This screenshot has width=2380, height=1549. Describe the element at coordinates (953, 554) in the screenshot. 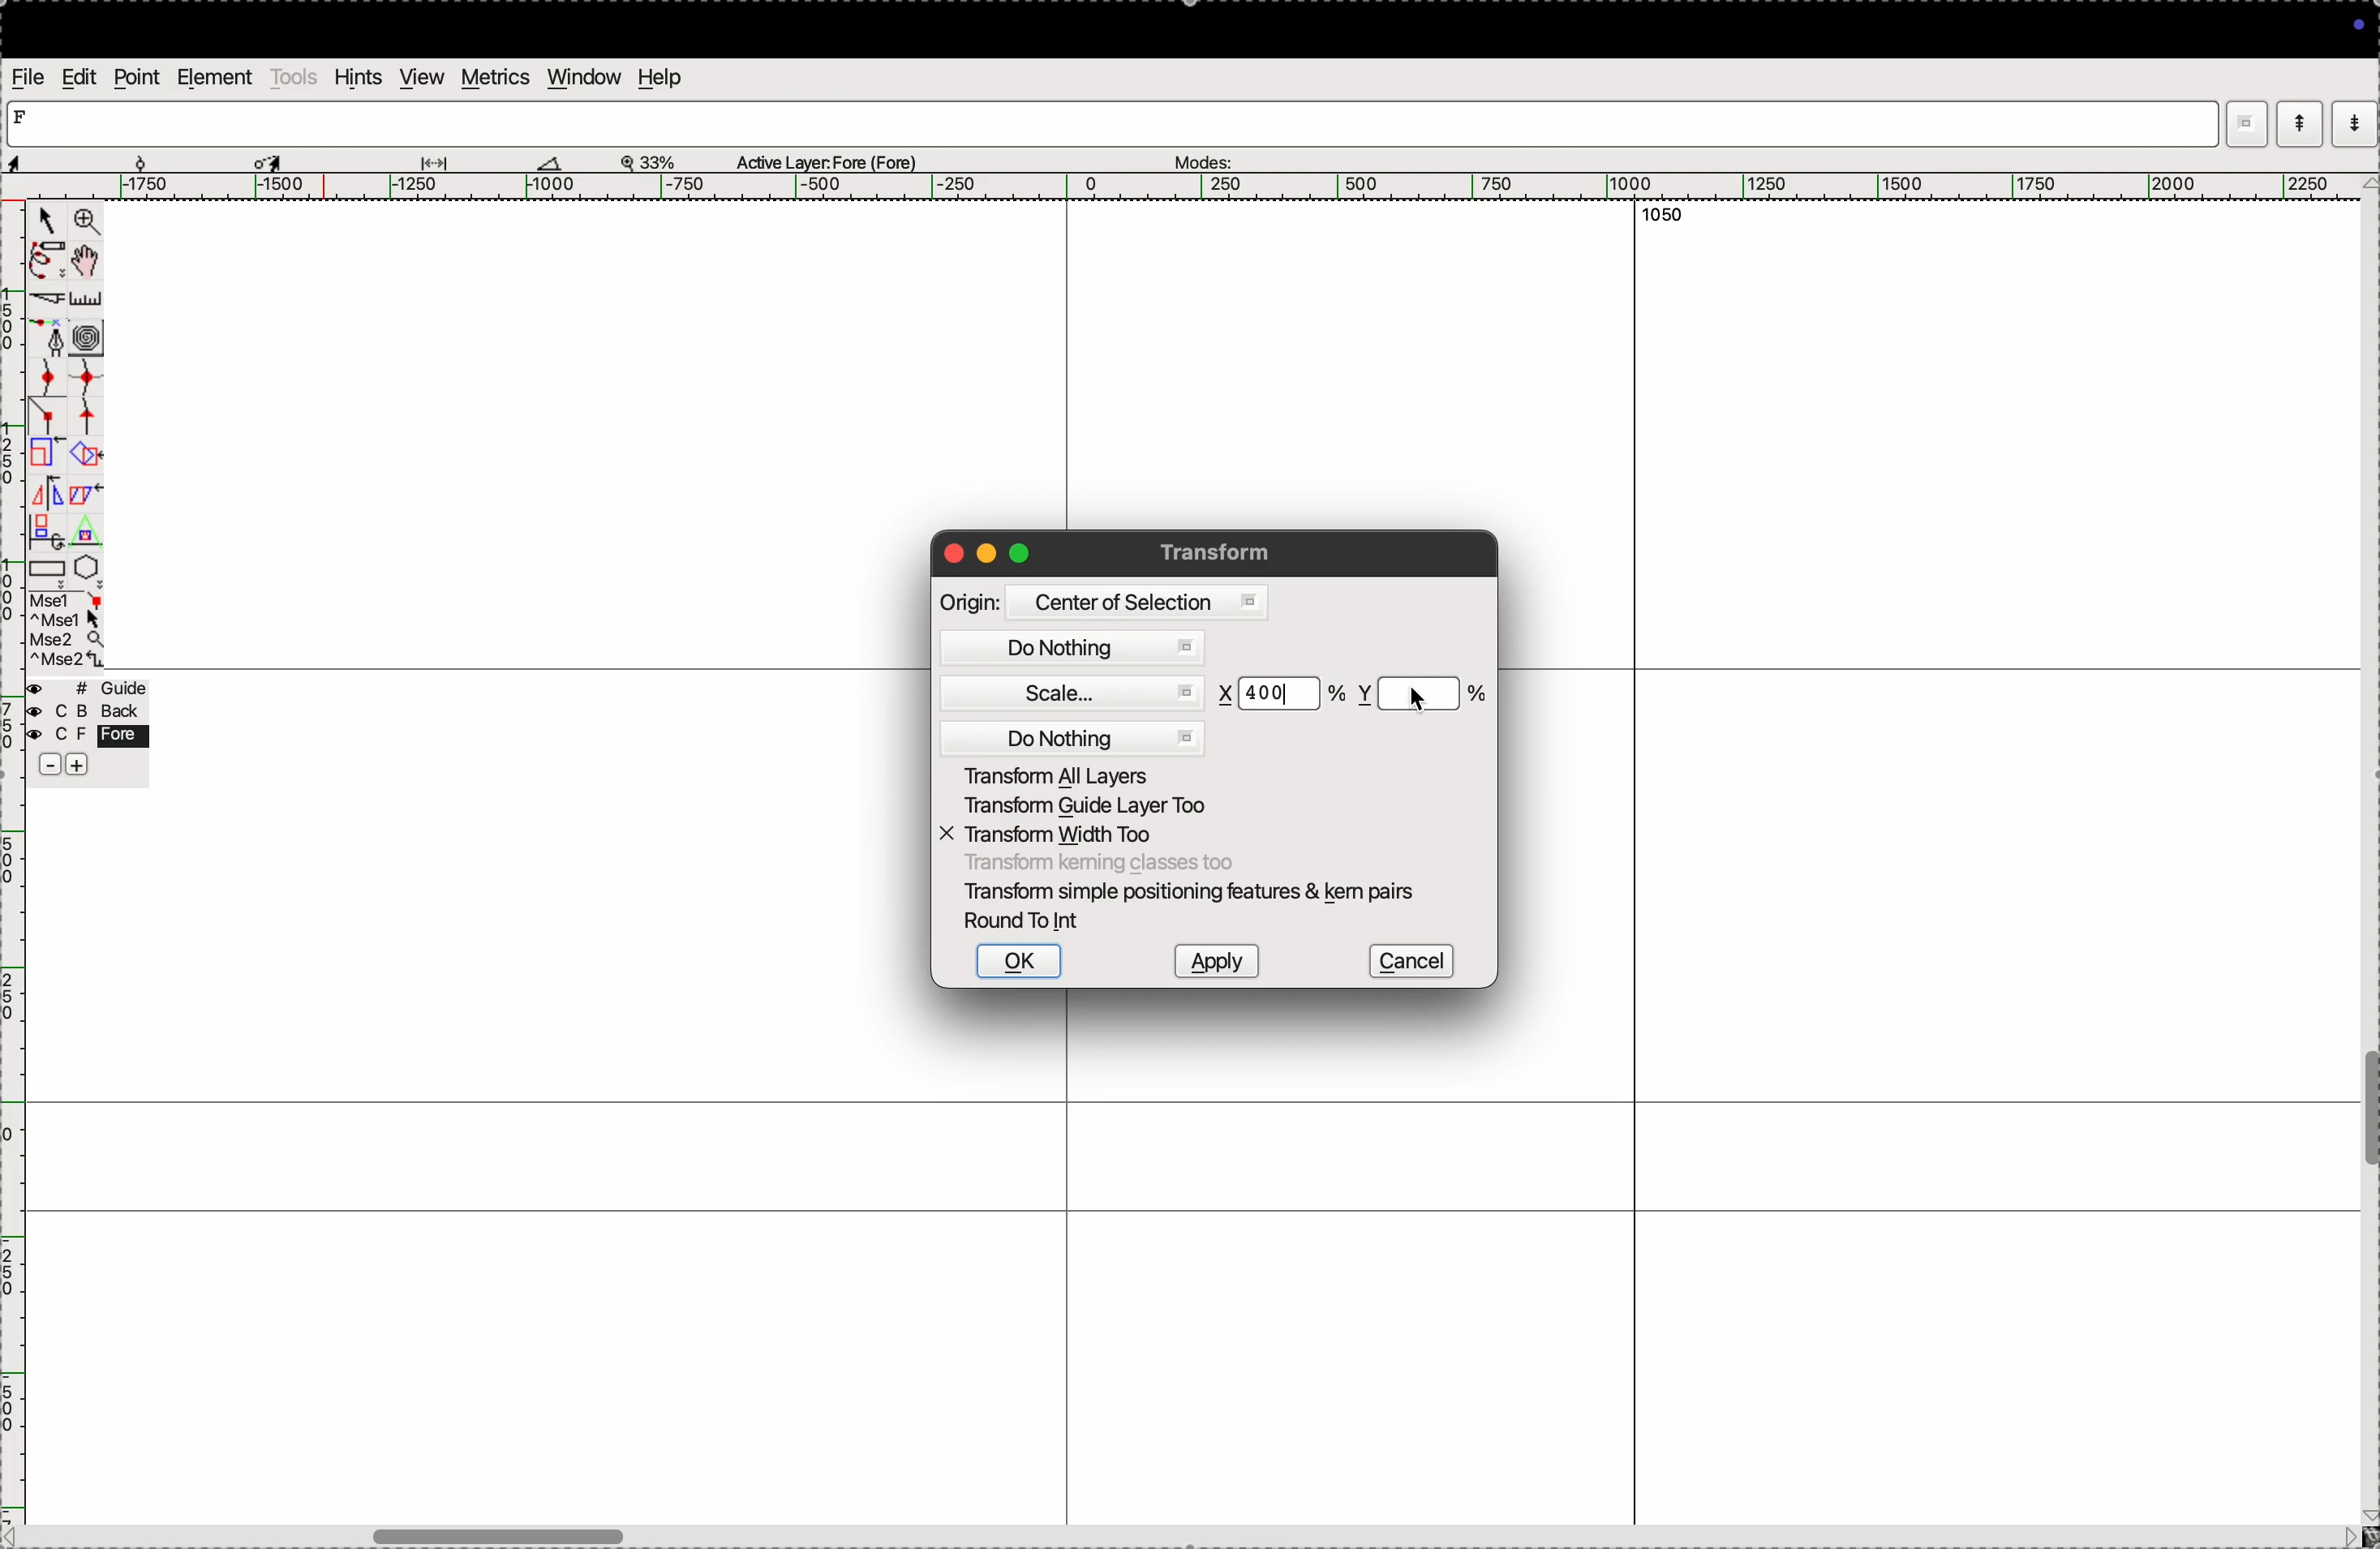

I see `closing` at that location.